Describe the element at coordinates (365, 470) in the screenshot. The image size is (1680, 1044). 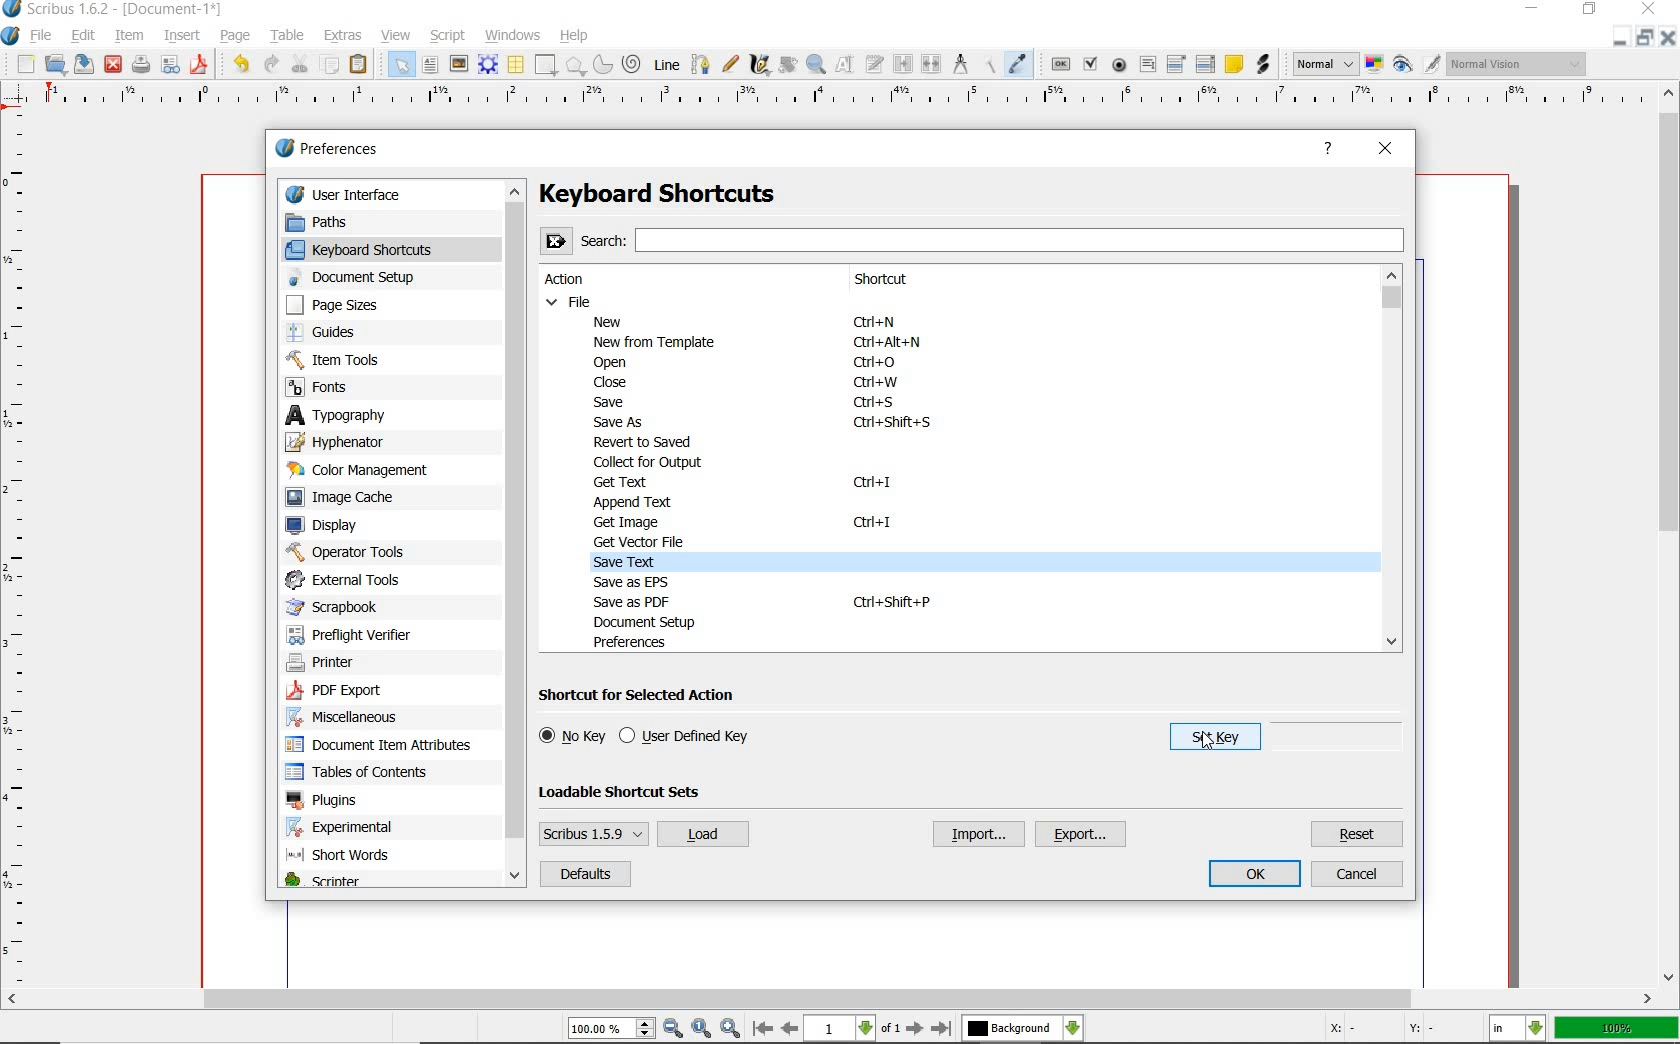
I see `color management` at that location.